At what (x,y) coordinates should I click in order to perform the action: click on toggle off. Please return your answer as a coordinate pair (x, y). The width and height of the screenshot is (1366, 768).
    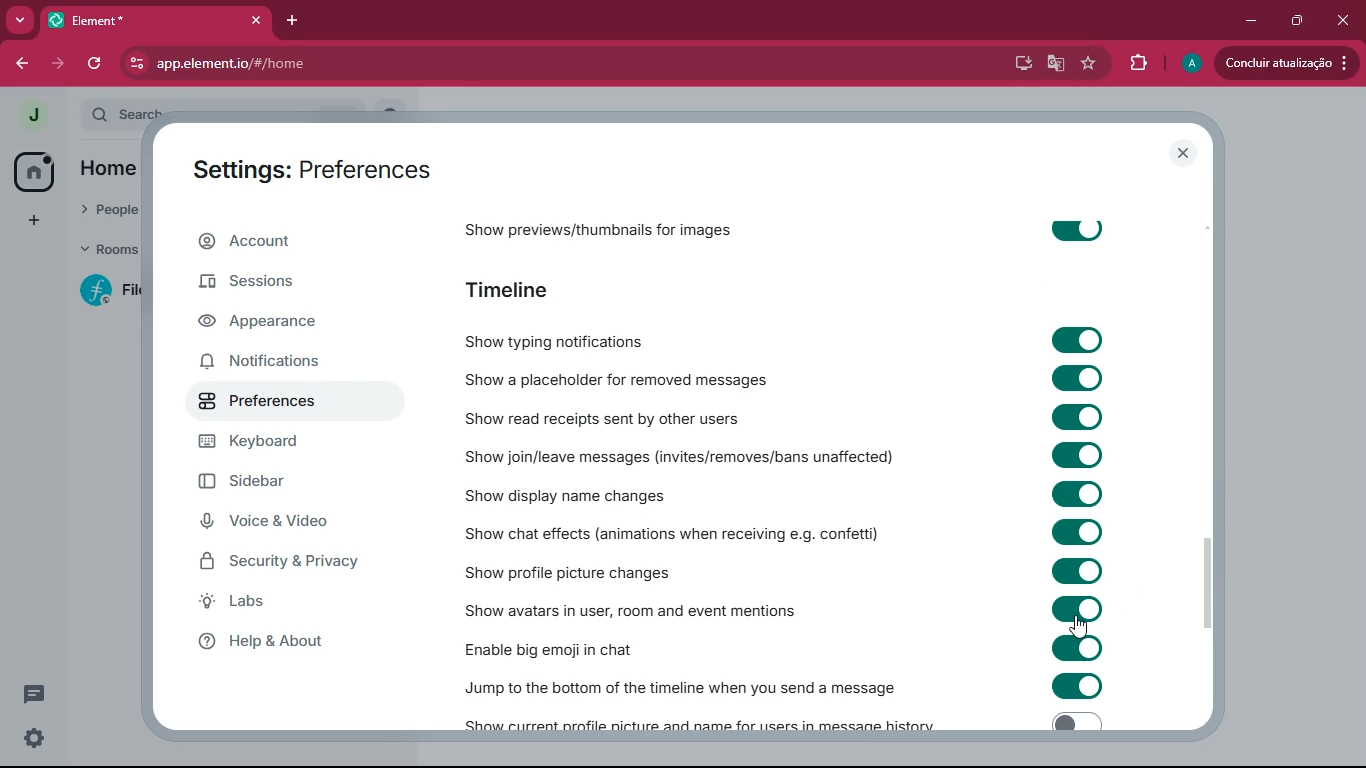
    Looking at the image, I should click on (1072, 722).